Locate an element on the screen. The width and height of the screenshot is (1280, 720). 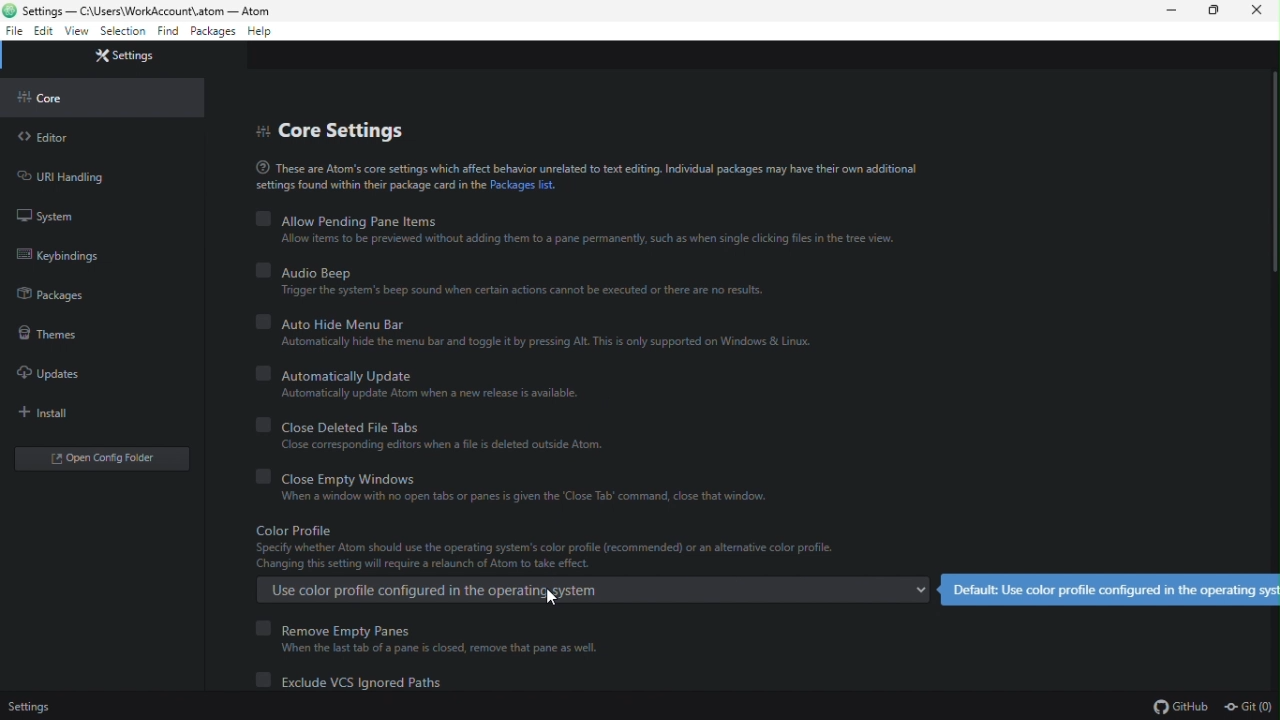
settings is located at coordinates (131, 58).